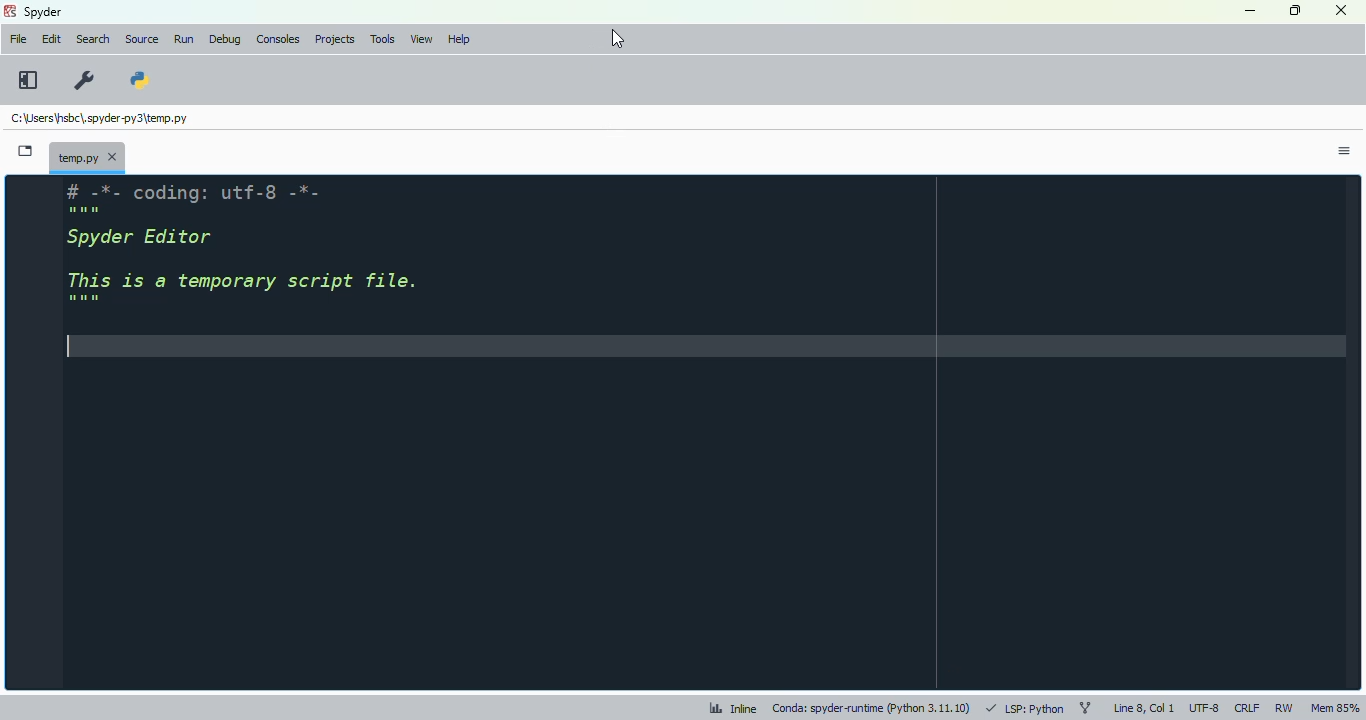  Describe the element at coordinates (871, 708) in the screenshot. I see `conda: spyder-runtime (python 3. 11. 10)` at that location.